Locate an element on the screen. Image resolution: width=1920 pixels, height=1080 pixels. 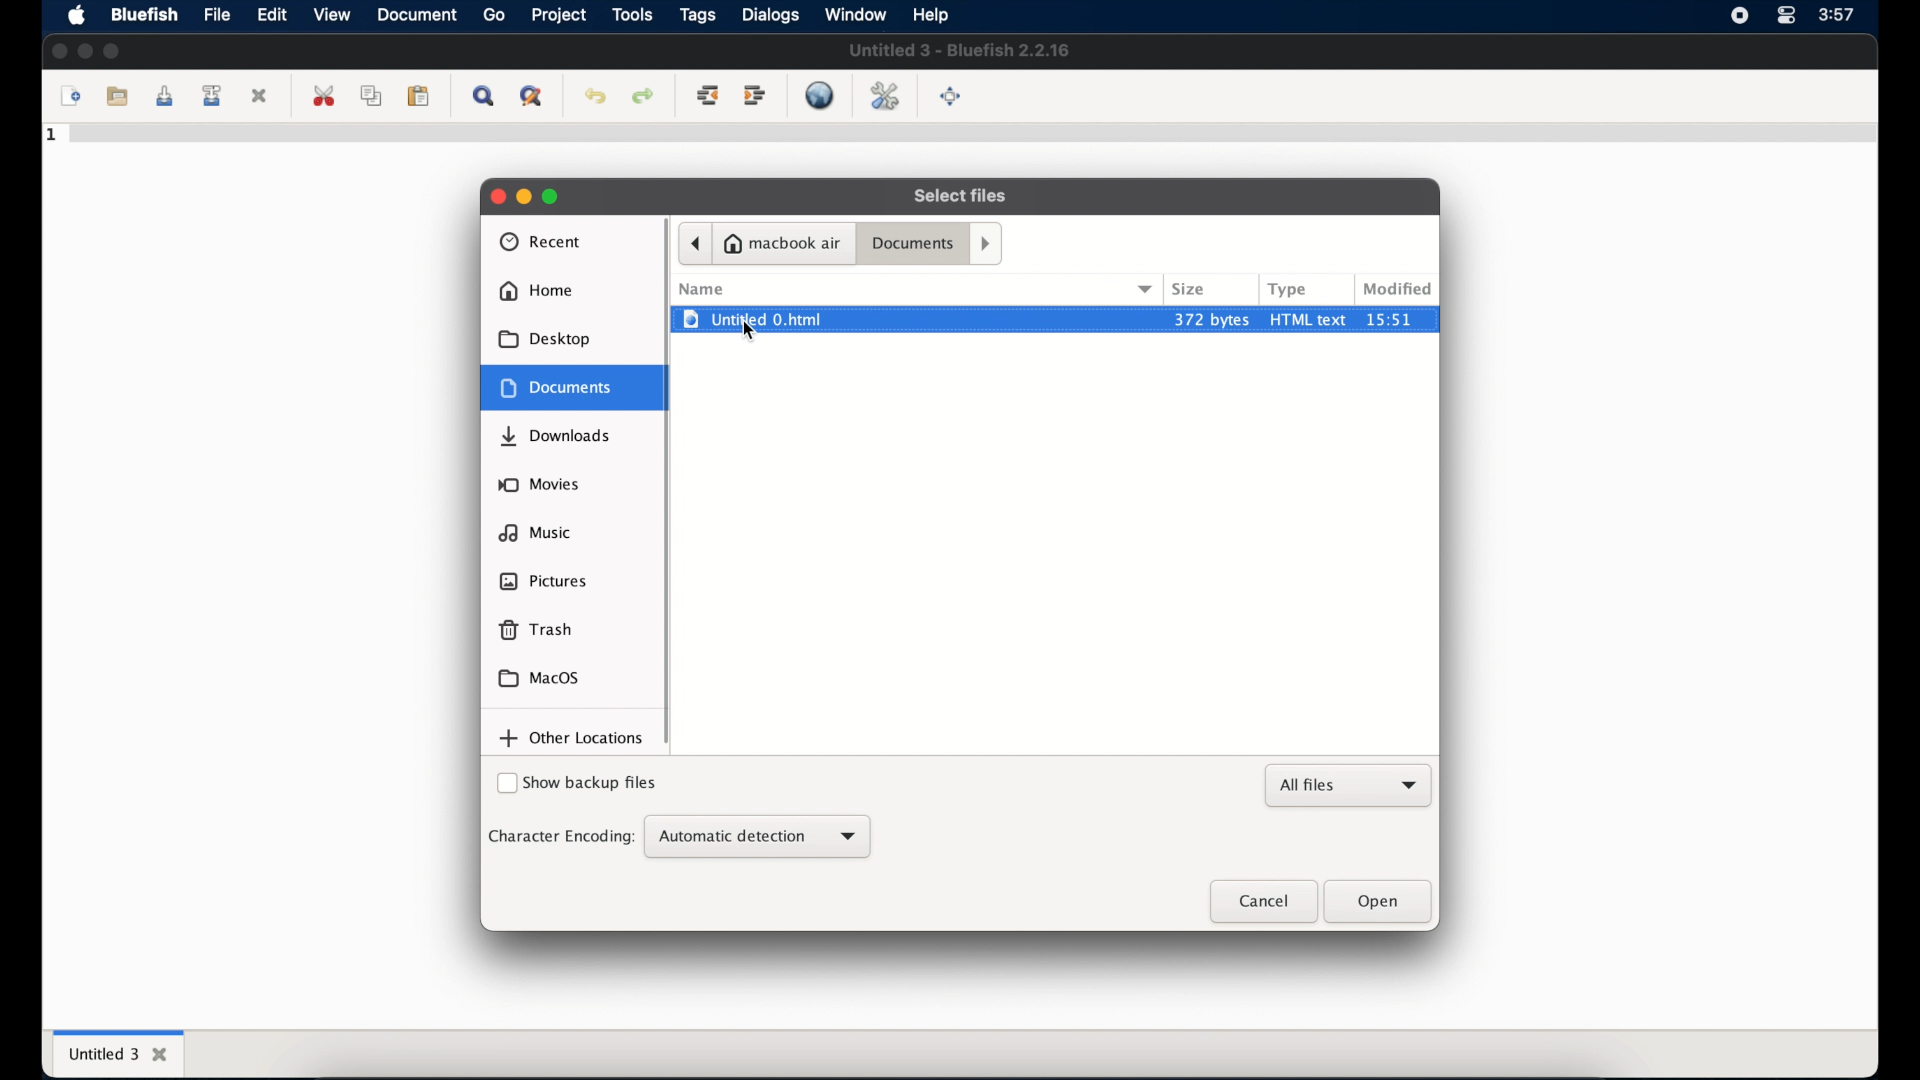
372 bytes is located at coordinates (1210, 318).